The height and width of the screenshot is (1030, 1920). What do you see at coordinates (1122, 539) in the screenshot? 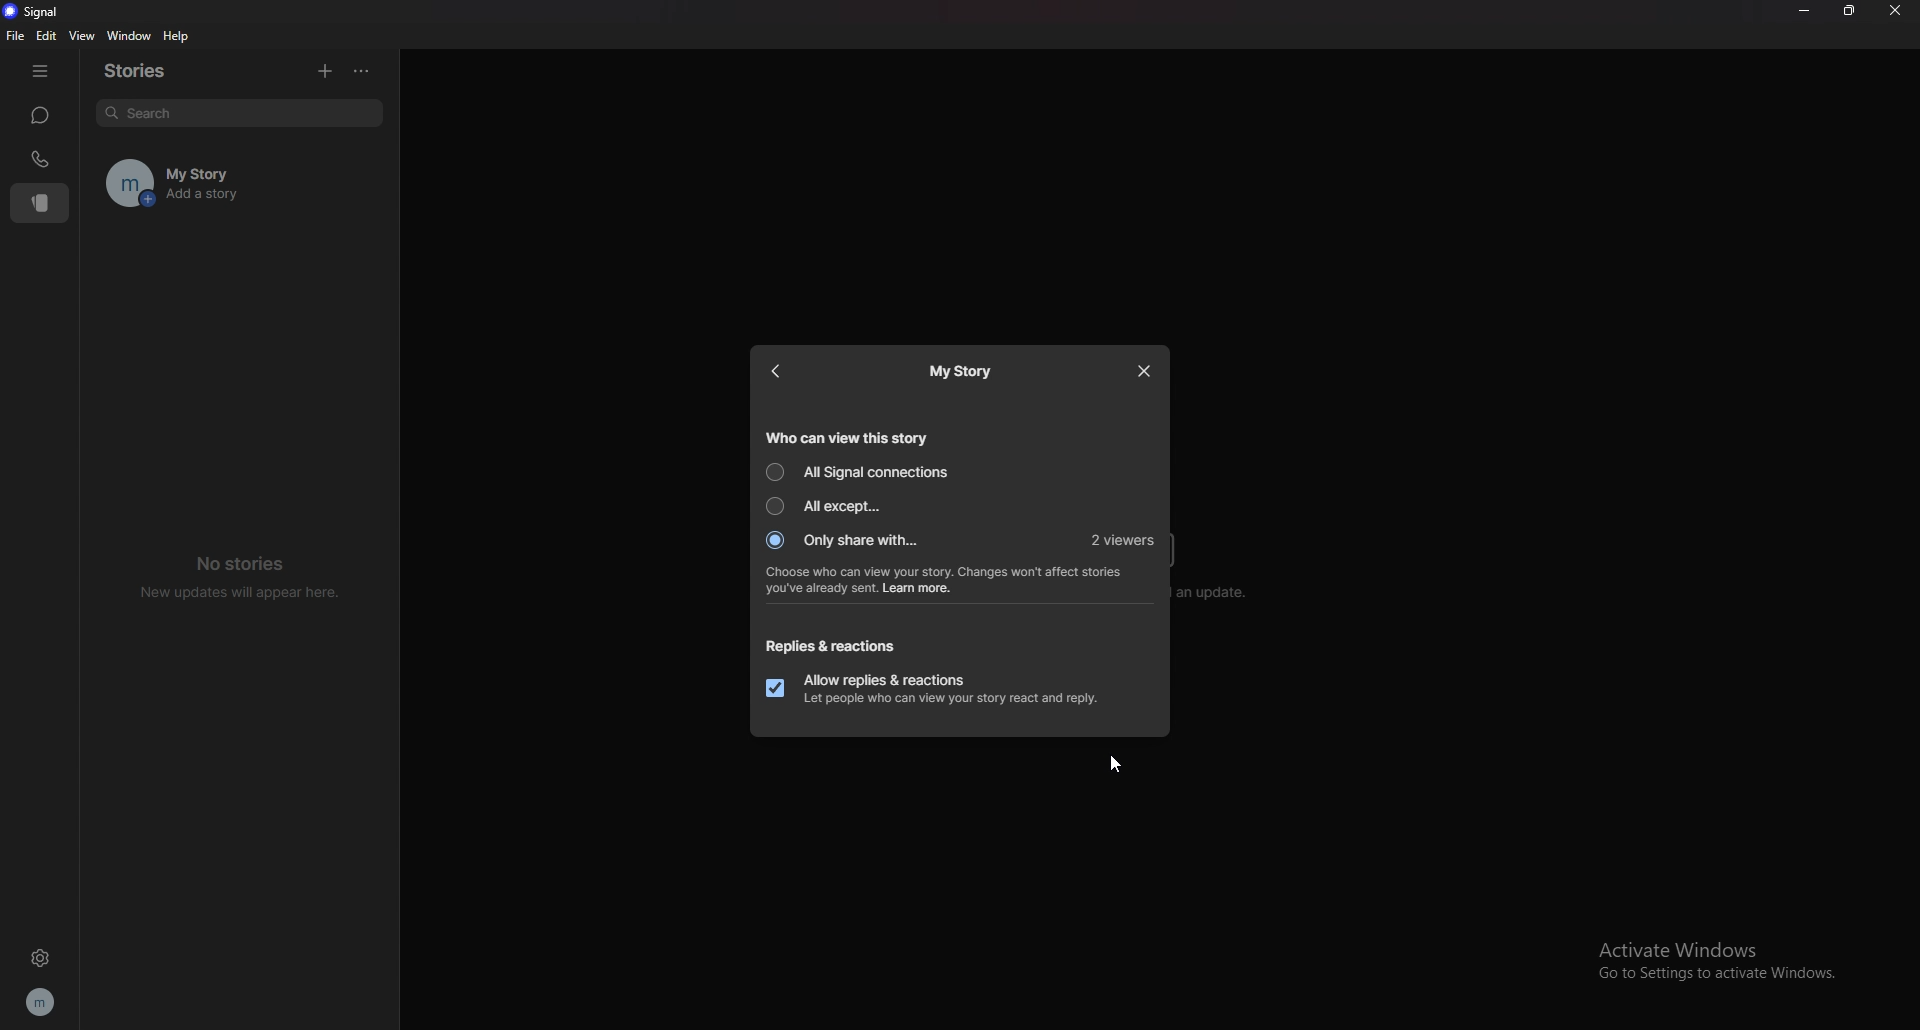
I see `2 viewers` at bounding box center [1122, 539].